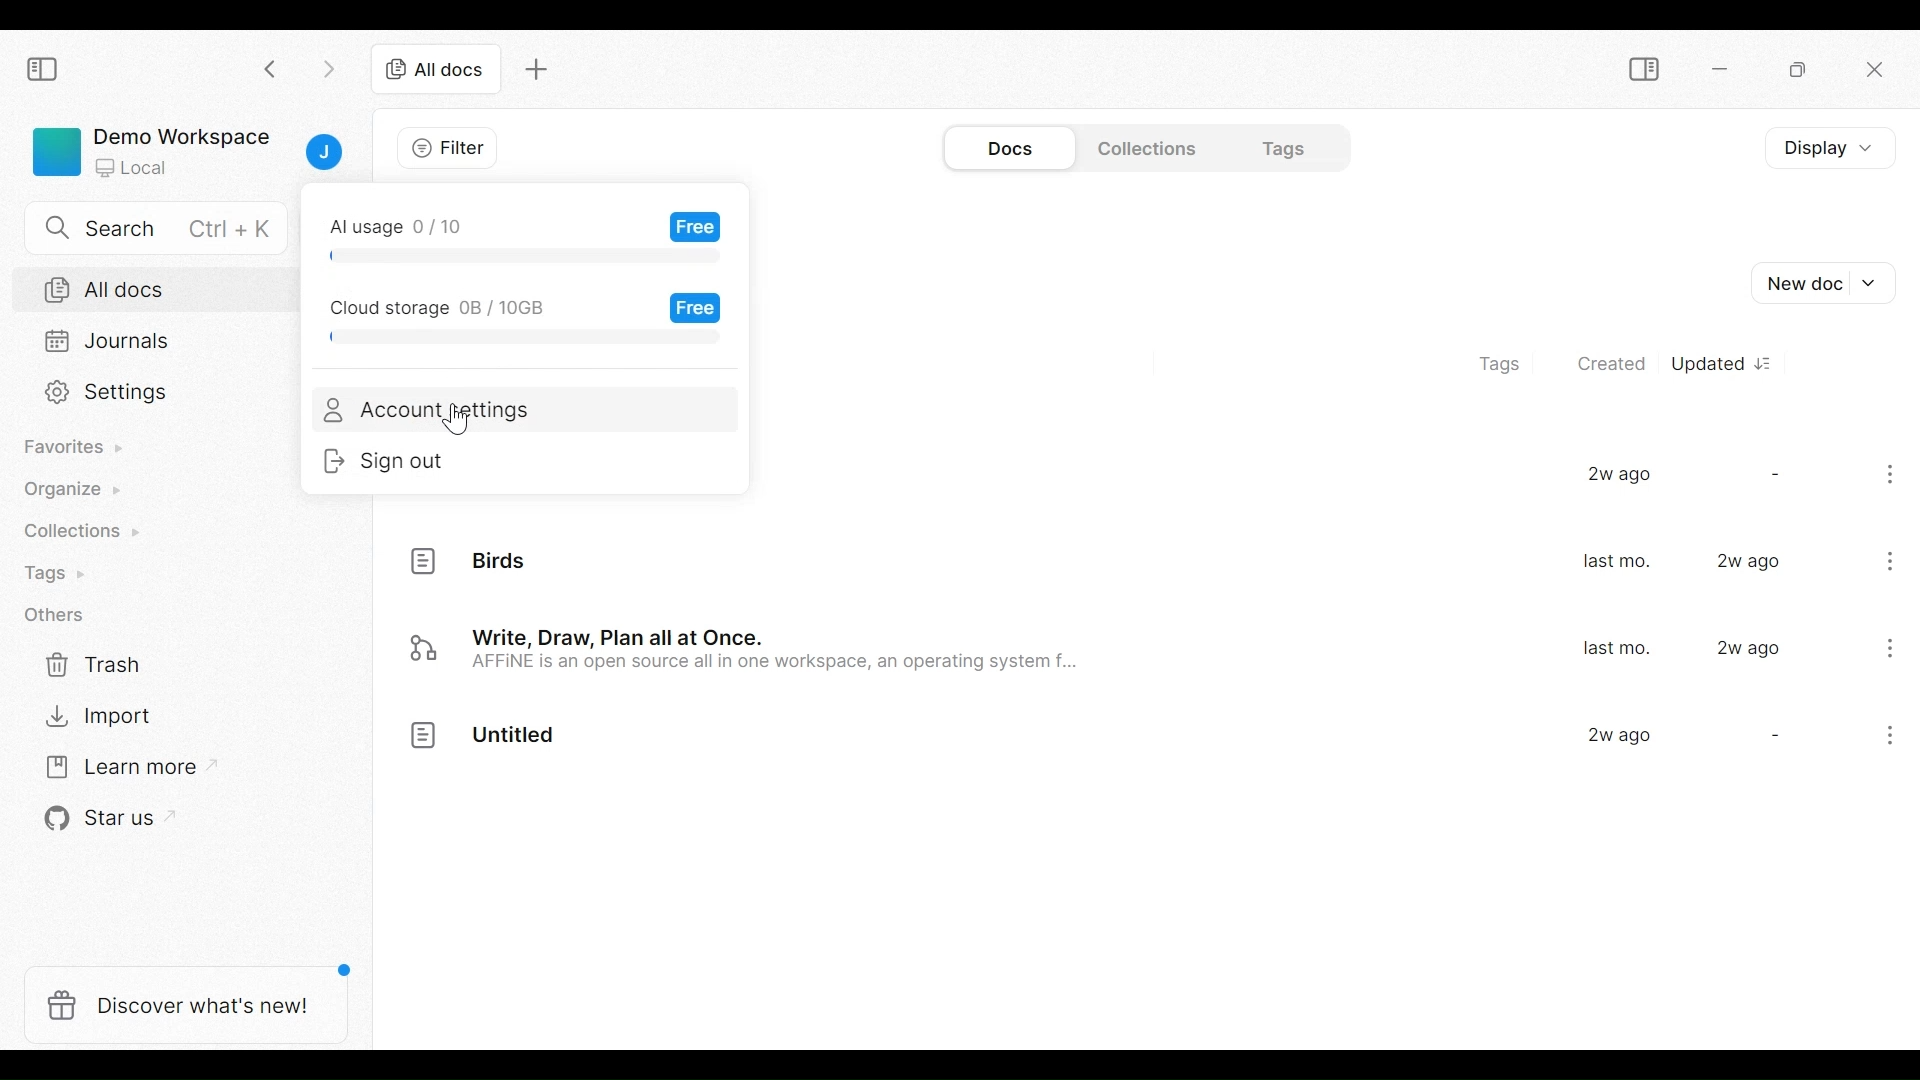 The image size is (1920, 1080). Describe the element at coordinates (404, 464) in the screenshot. I see `Sign out` at that location.